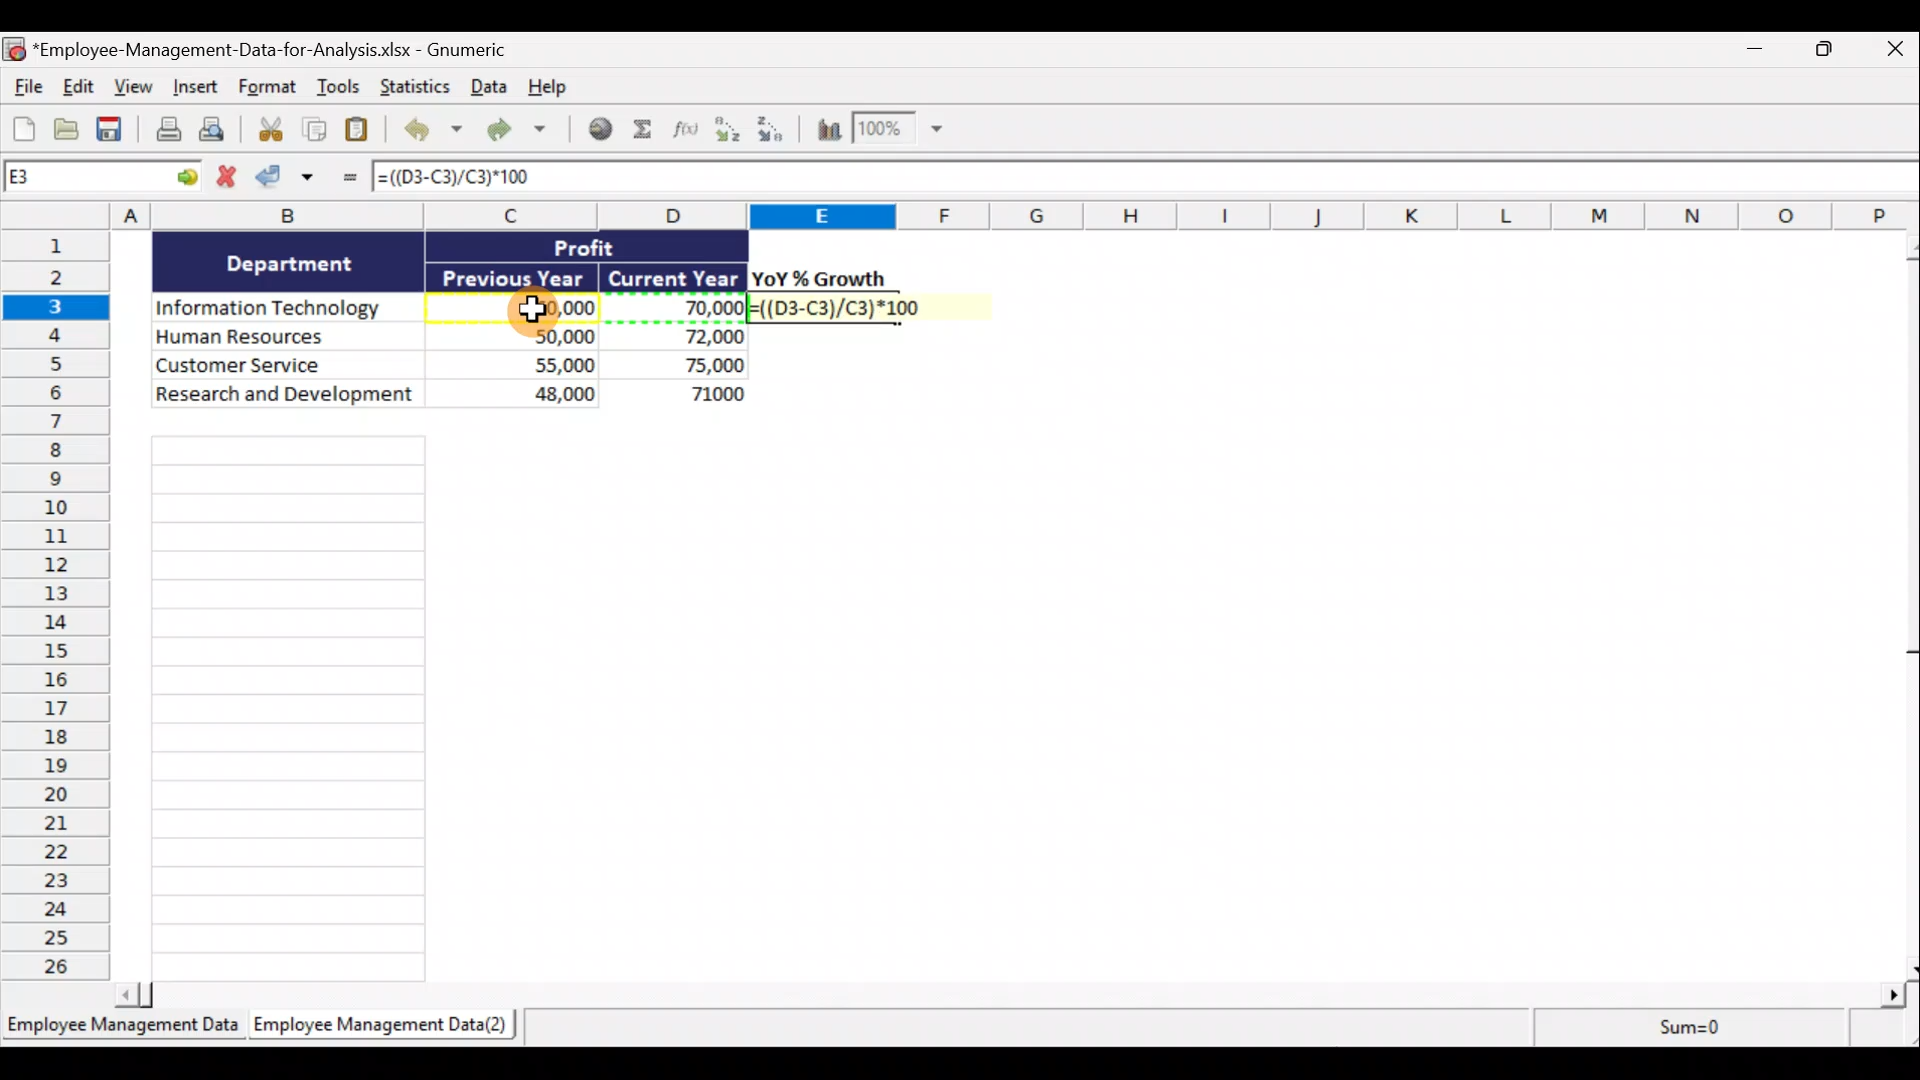 The image size is (1920, 1080). What do you see at coordinates (77, 86) in the screenshot?
I see `Edit` at bounding box center [77, 86].